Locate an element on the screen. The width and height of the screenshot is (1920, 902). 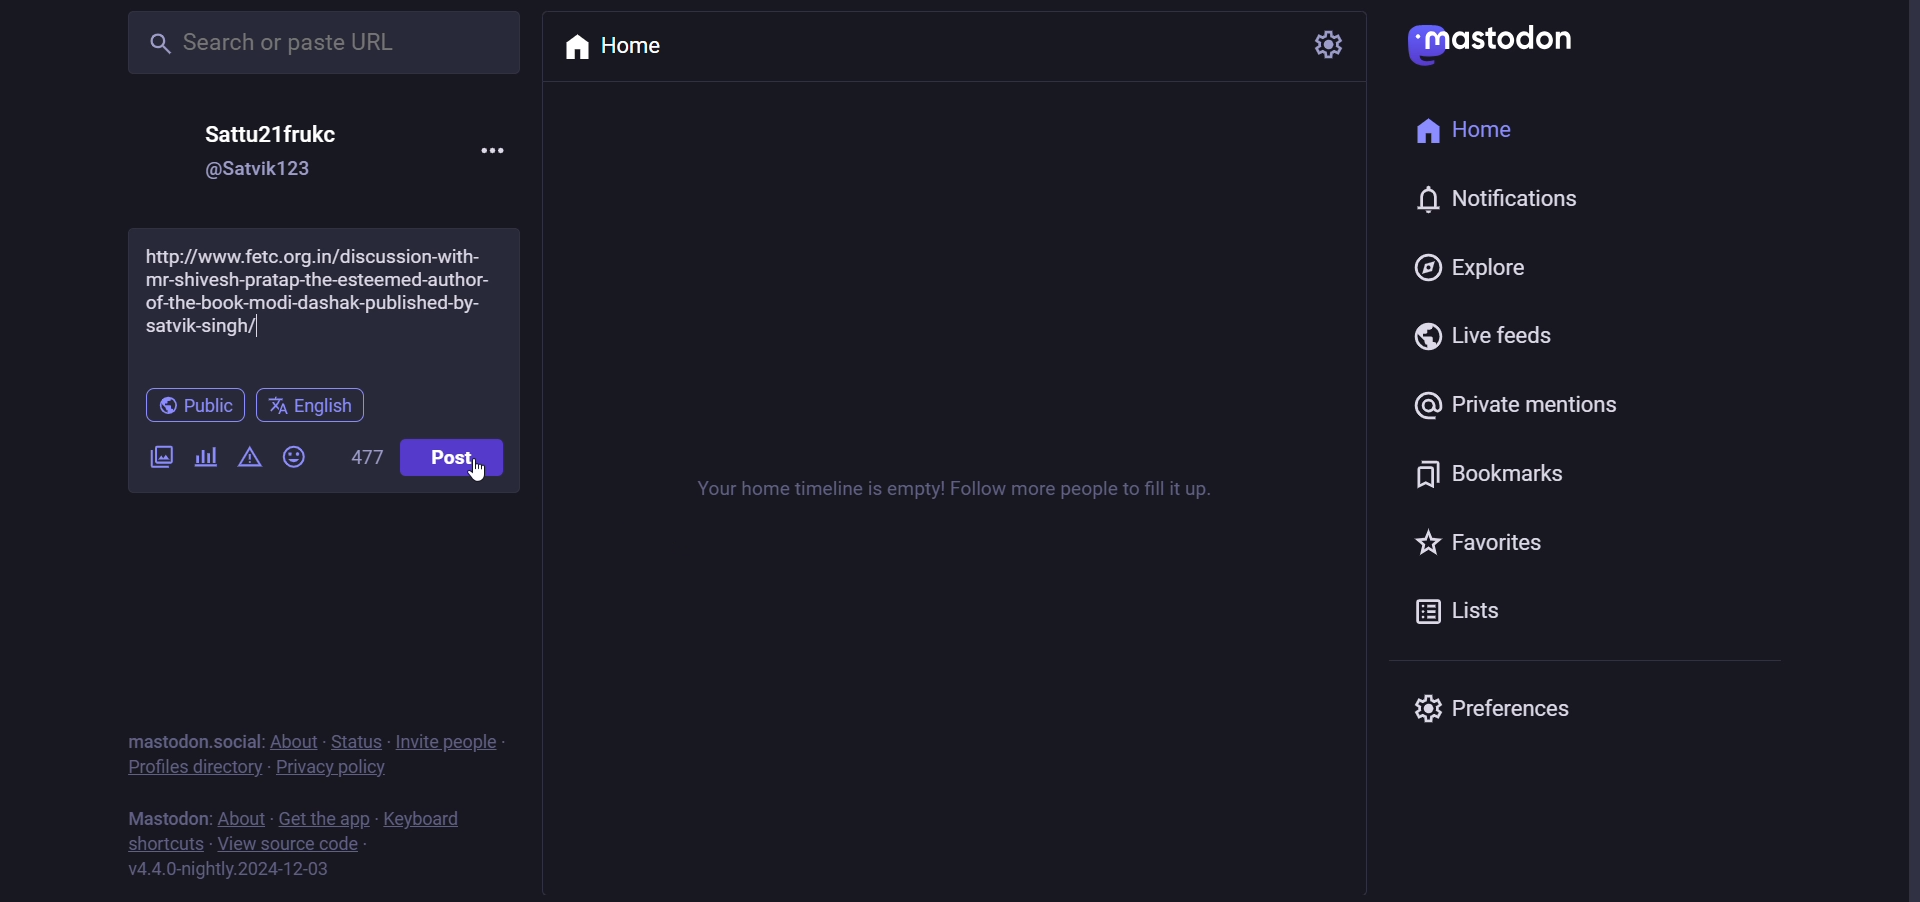
my article link is located at coordinates (323, 303).